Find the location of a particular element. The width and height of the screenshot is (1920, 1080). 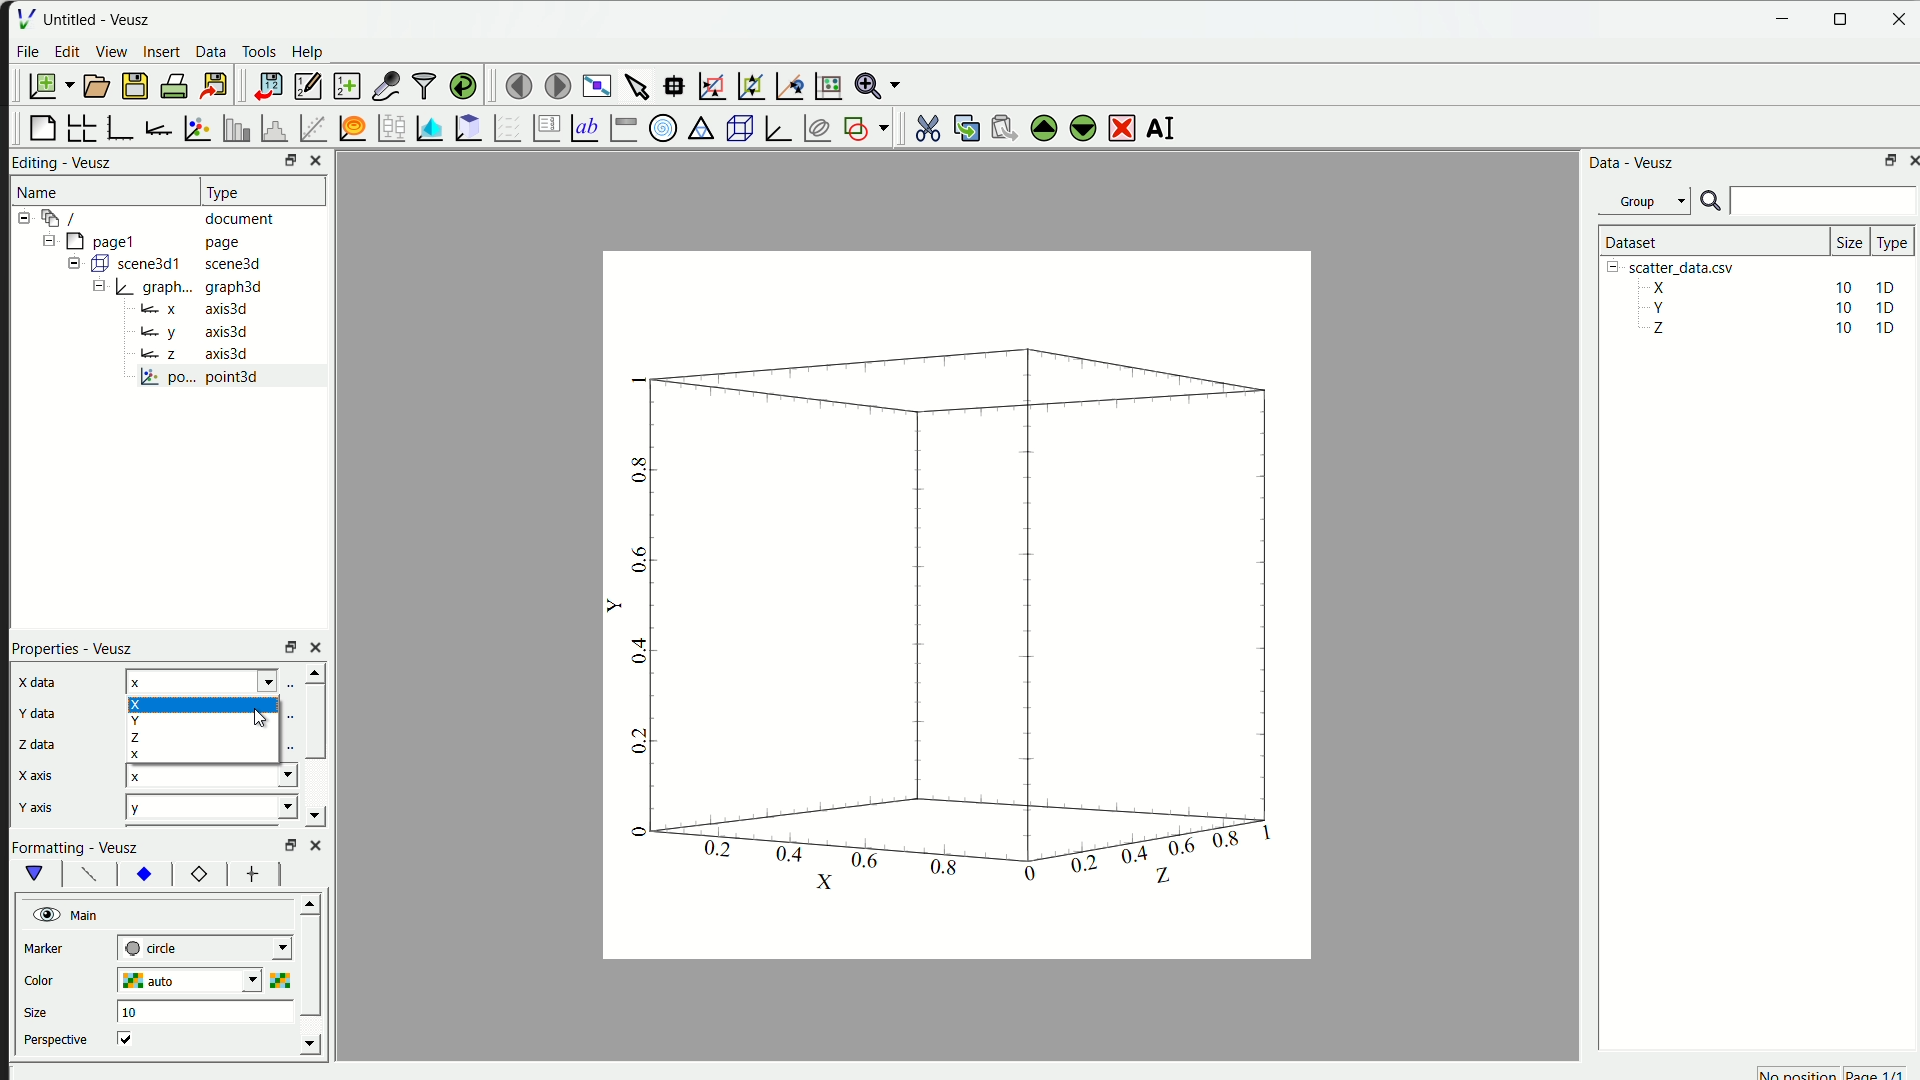

canvas is located at coordinates (954, 608).